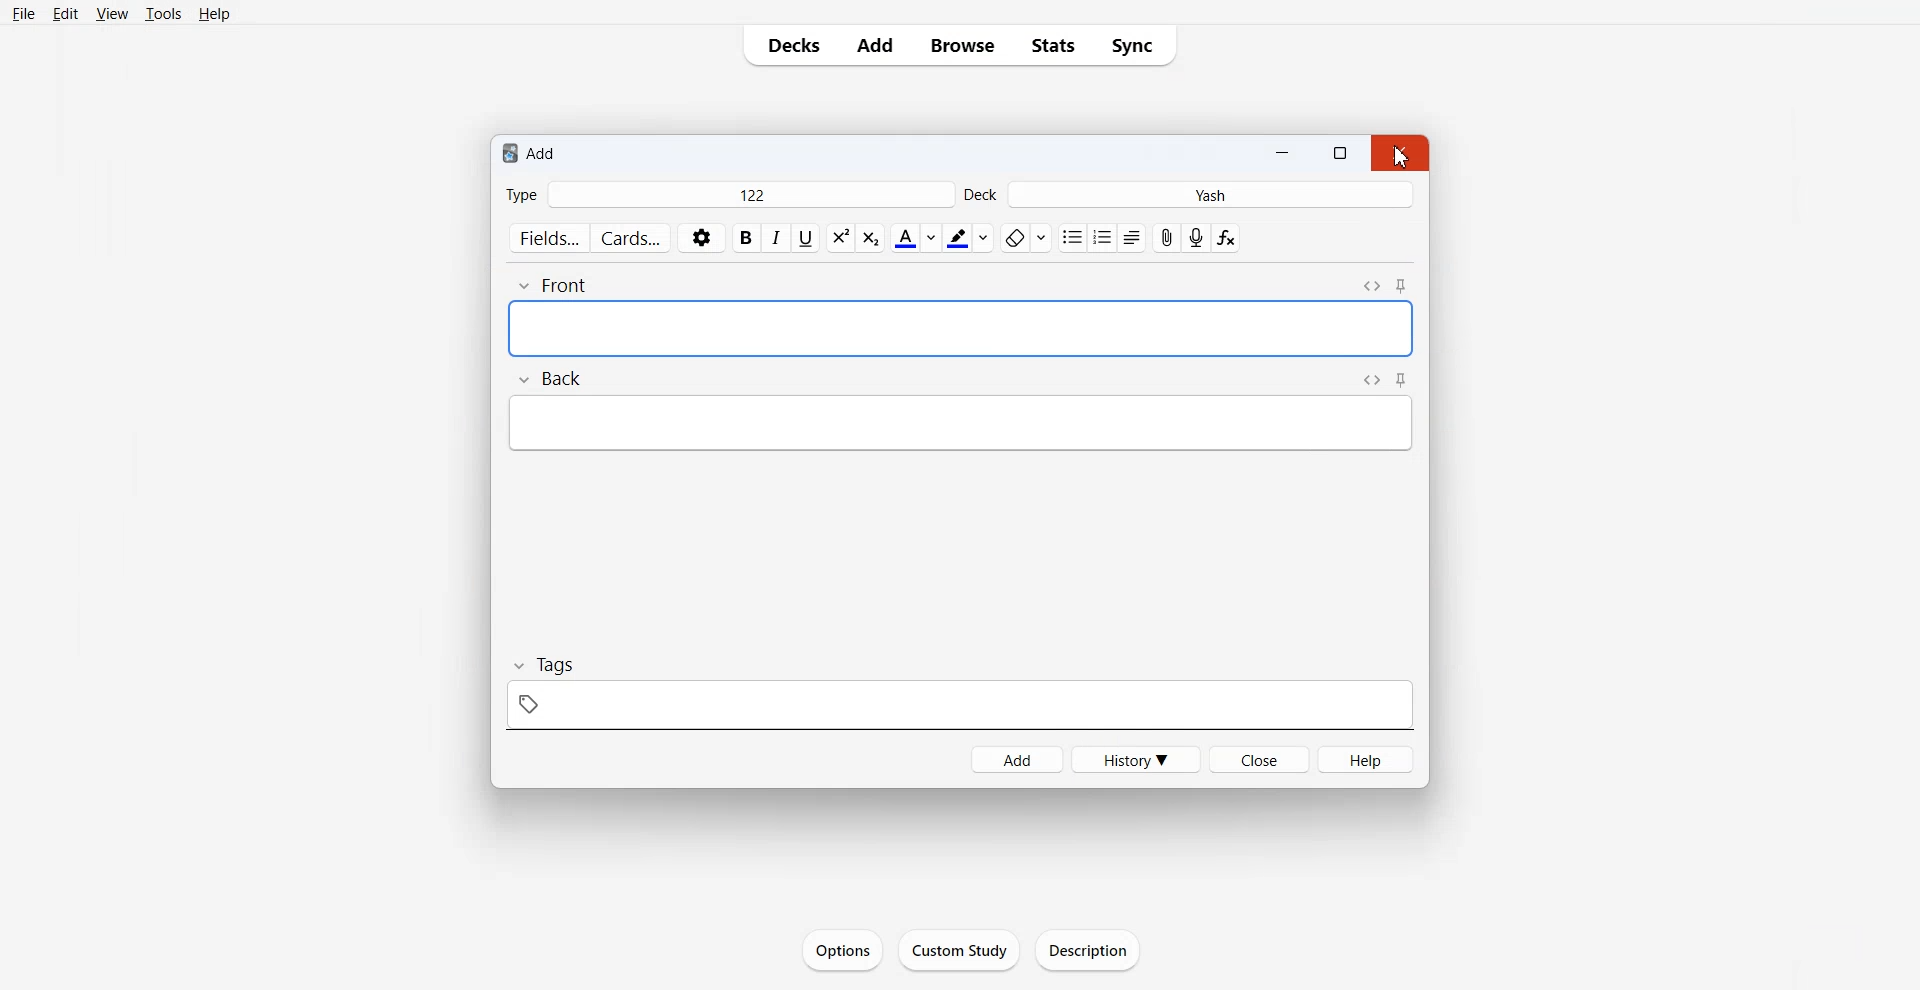 This screenshot has height=990, width=1920. I want to click on Subscript, so click(841, 238).